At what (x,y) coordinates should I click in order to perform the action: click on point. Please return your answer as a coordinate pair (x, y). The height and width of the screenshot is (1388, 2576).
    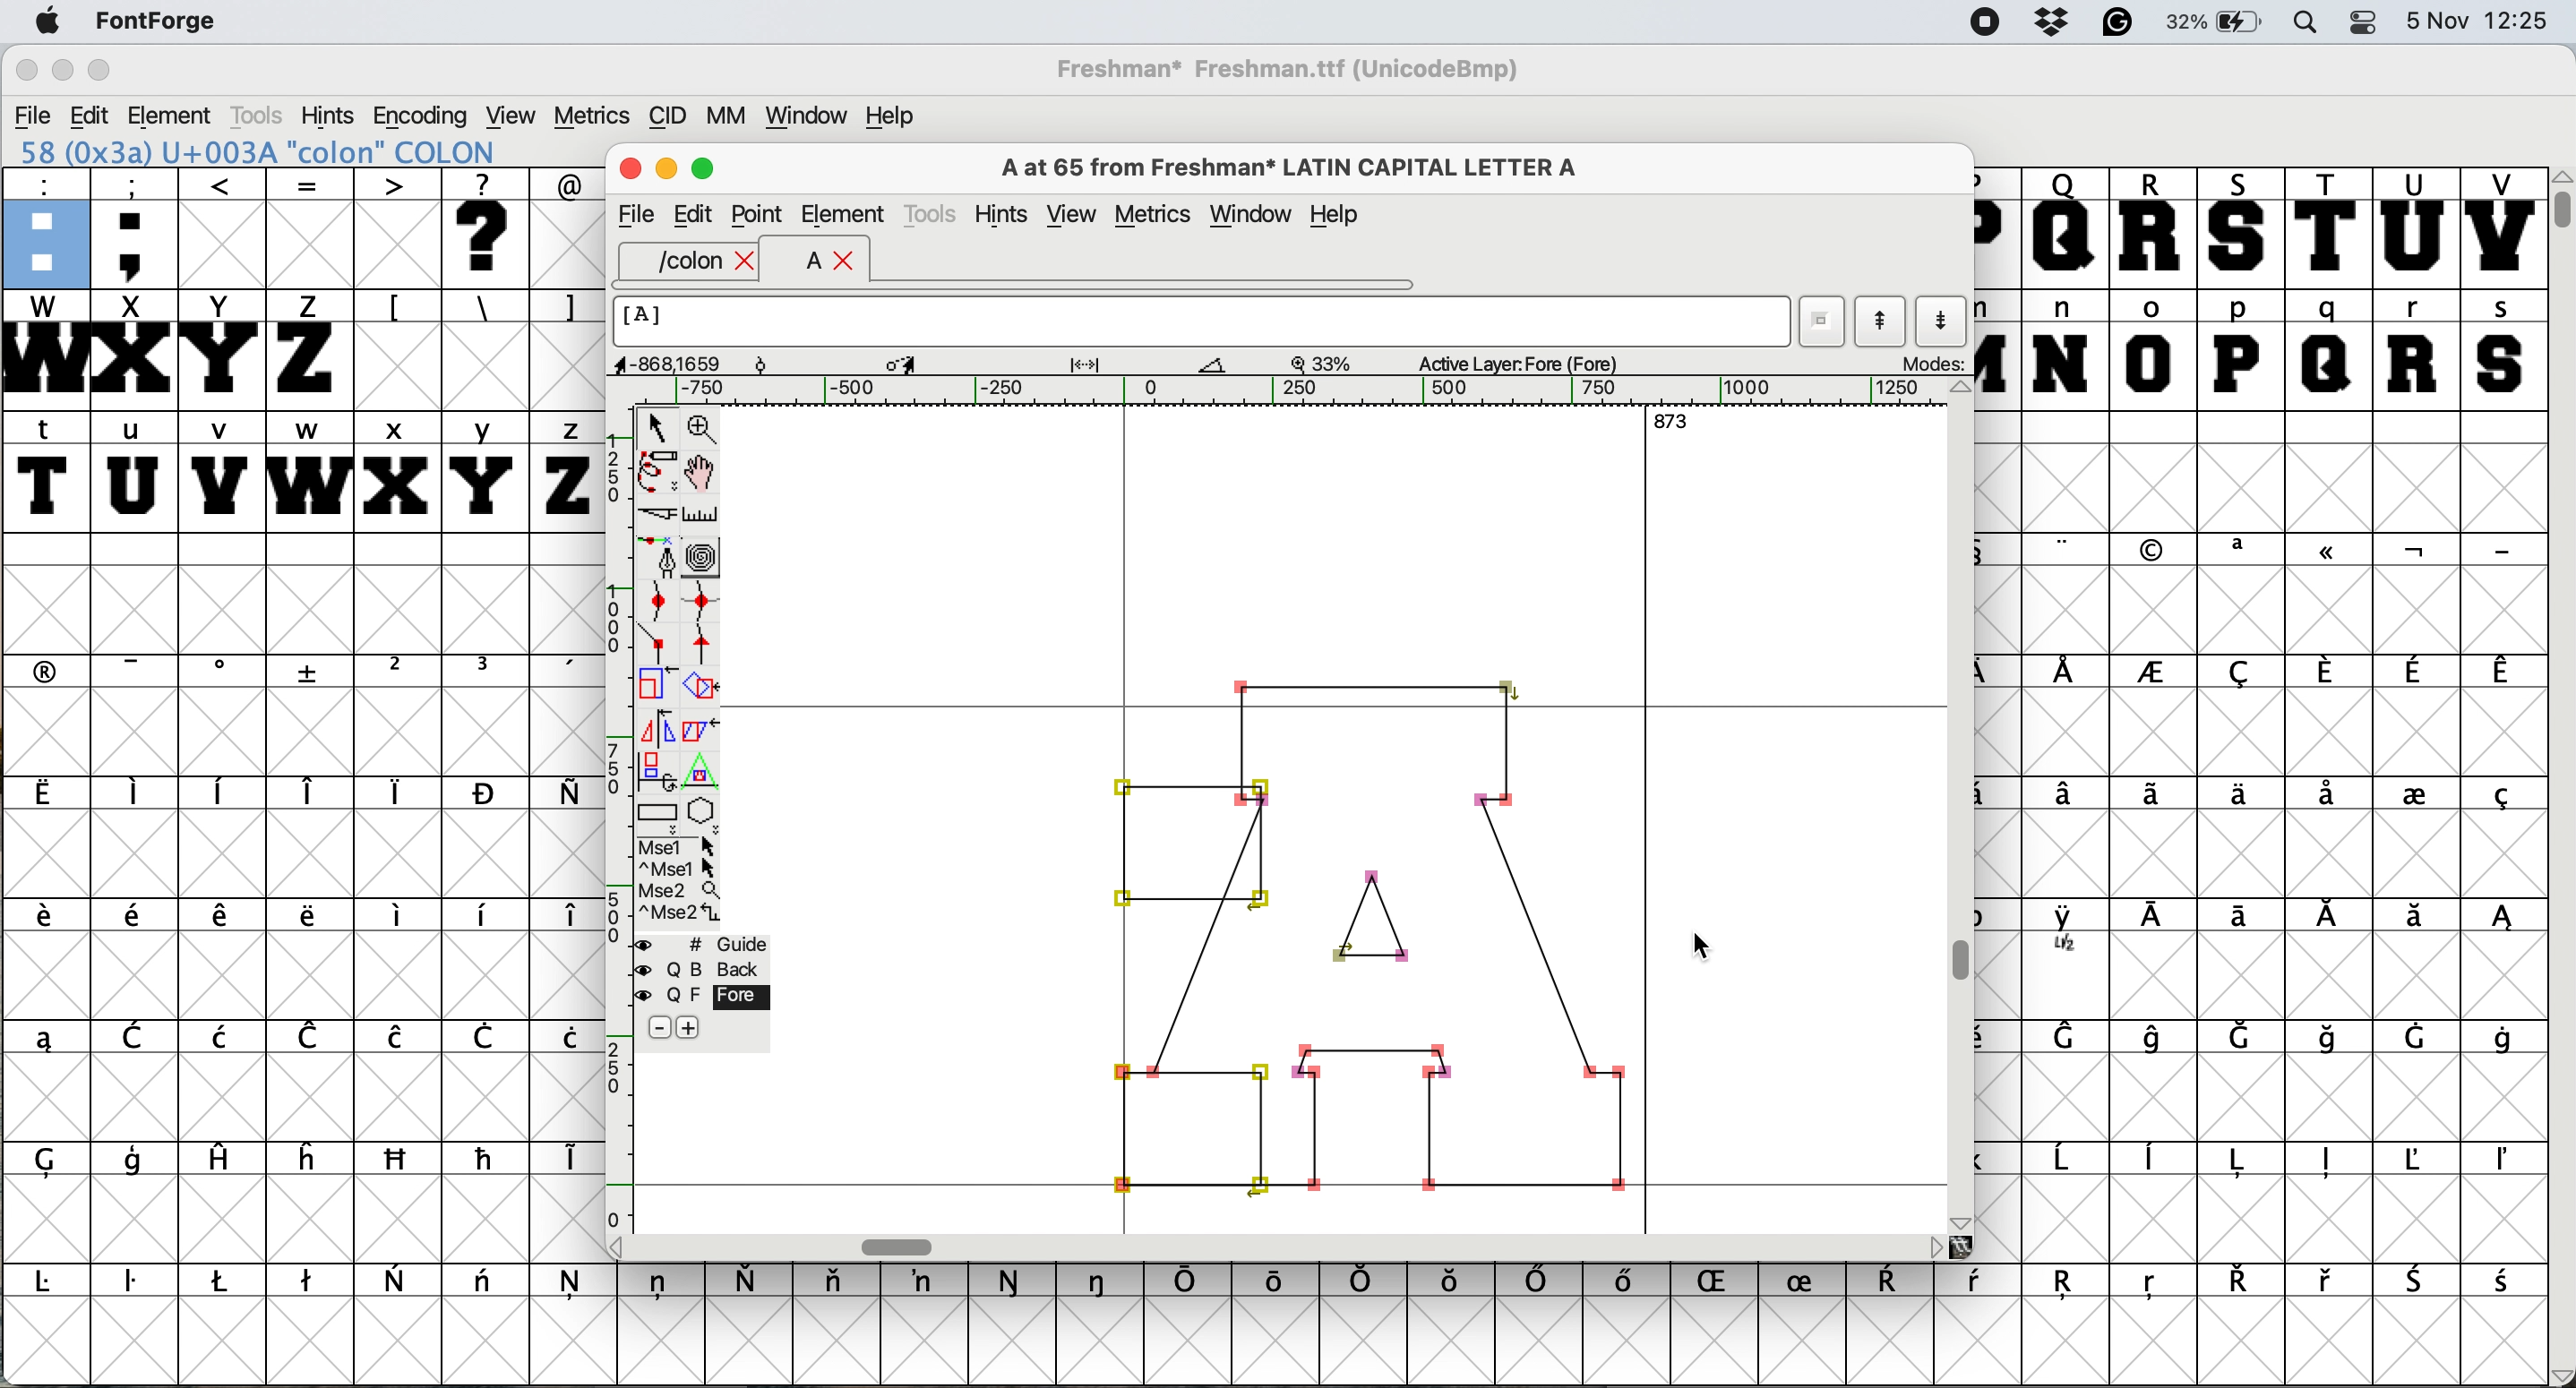
    Looking at the image, I should click on (759, 212).